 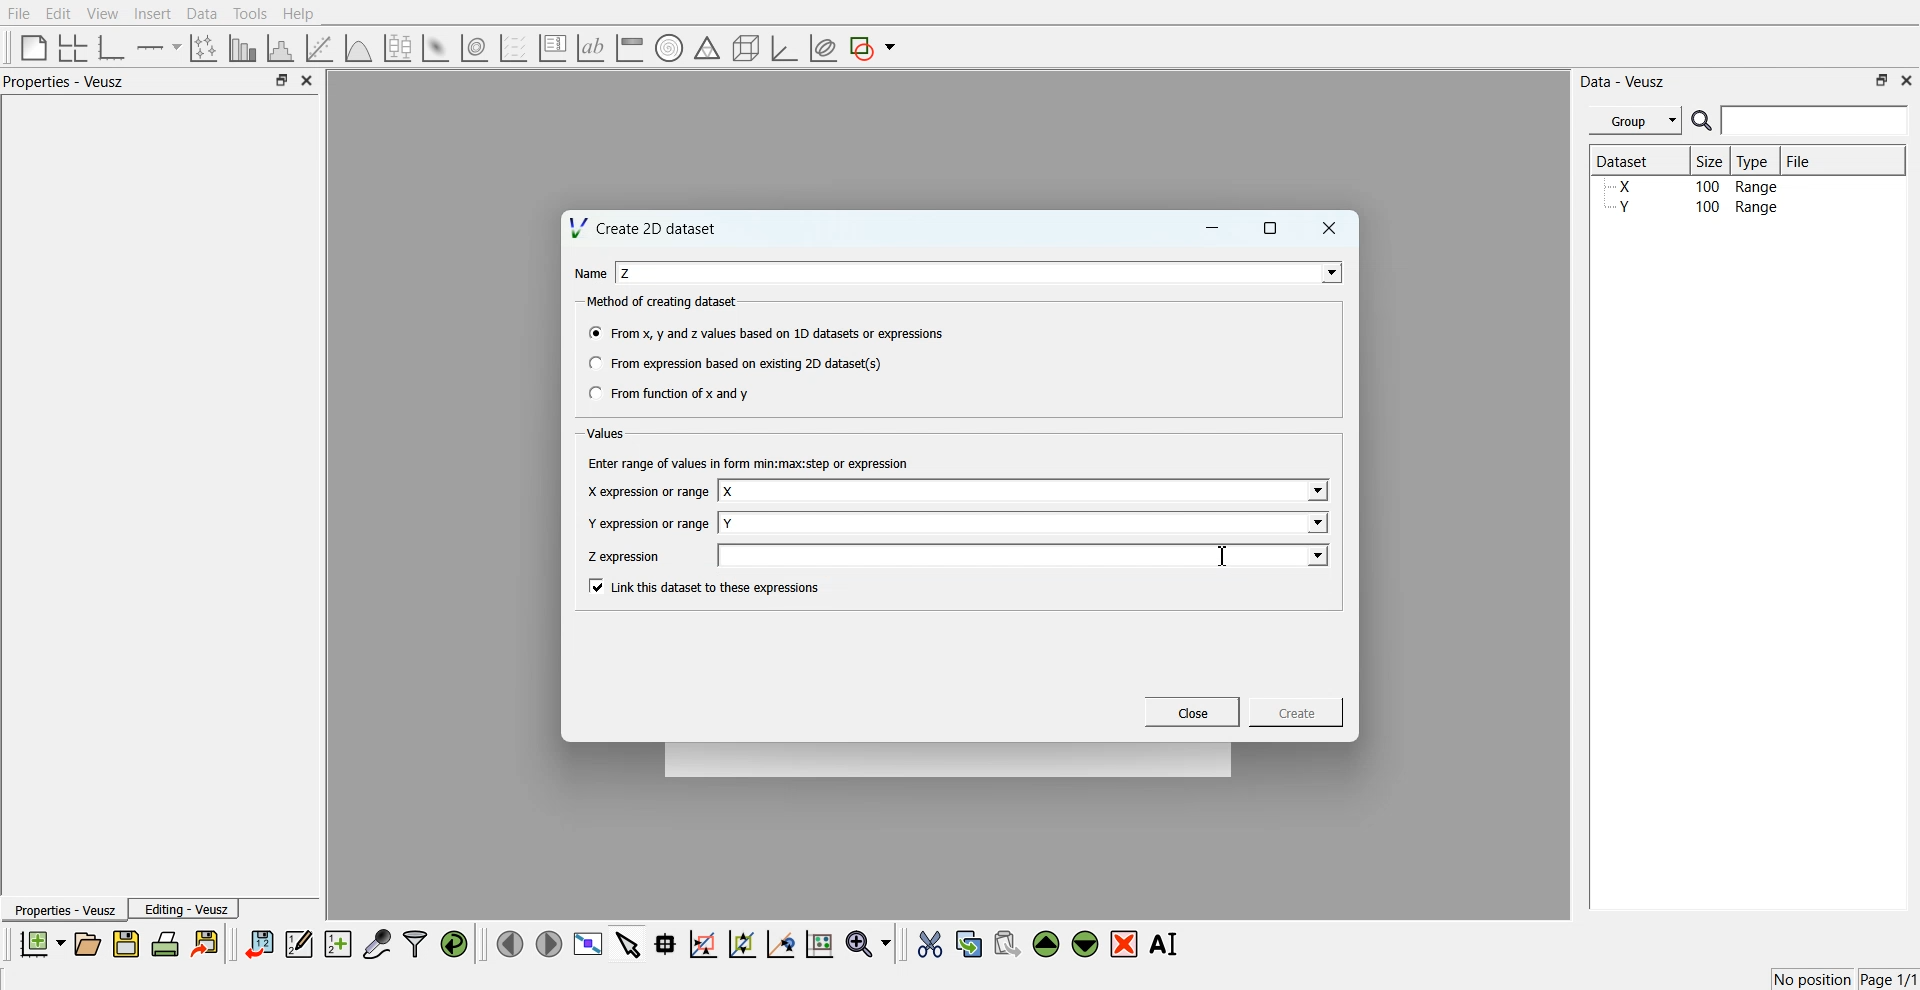 I want to click on ~~ Enter range of values in form min:max:step or expression, so click(x=749, y=462).